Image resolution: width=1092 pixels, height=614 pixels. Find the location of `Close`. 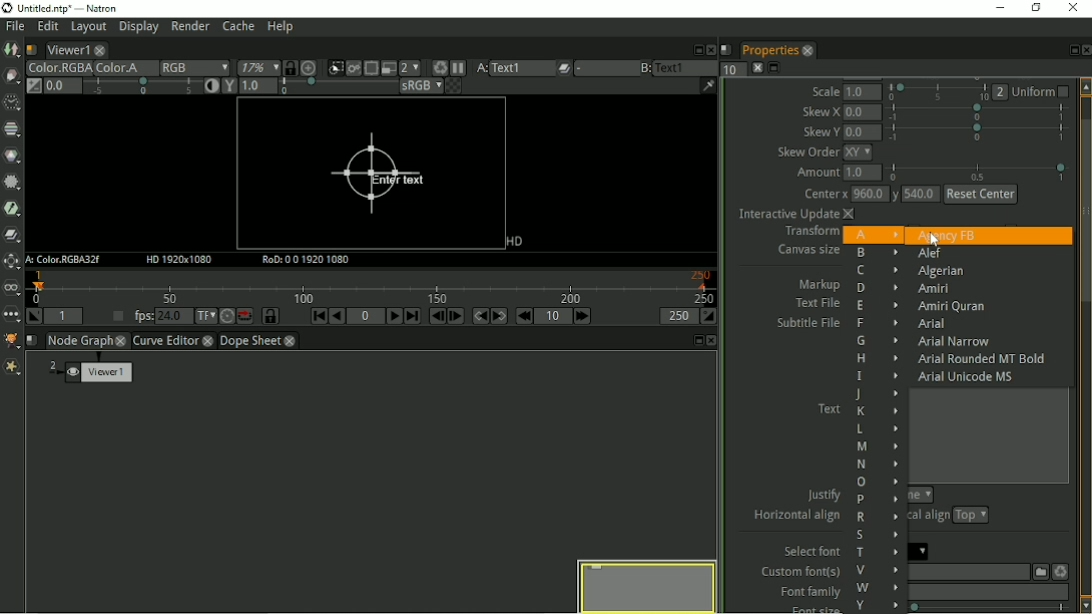

Close is located at coordinates (713, 341).